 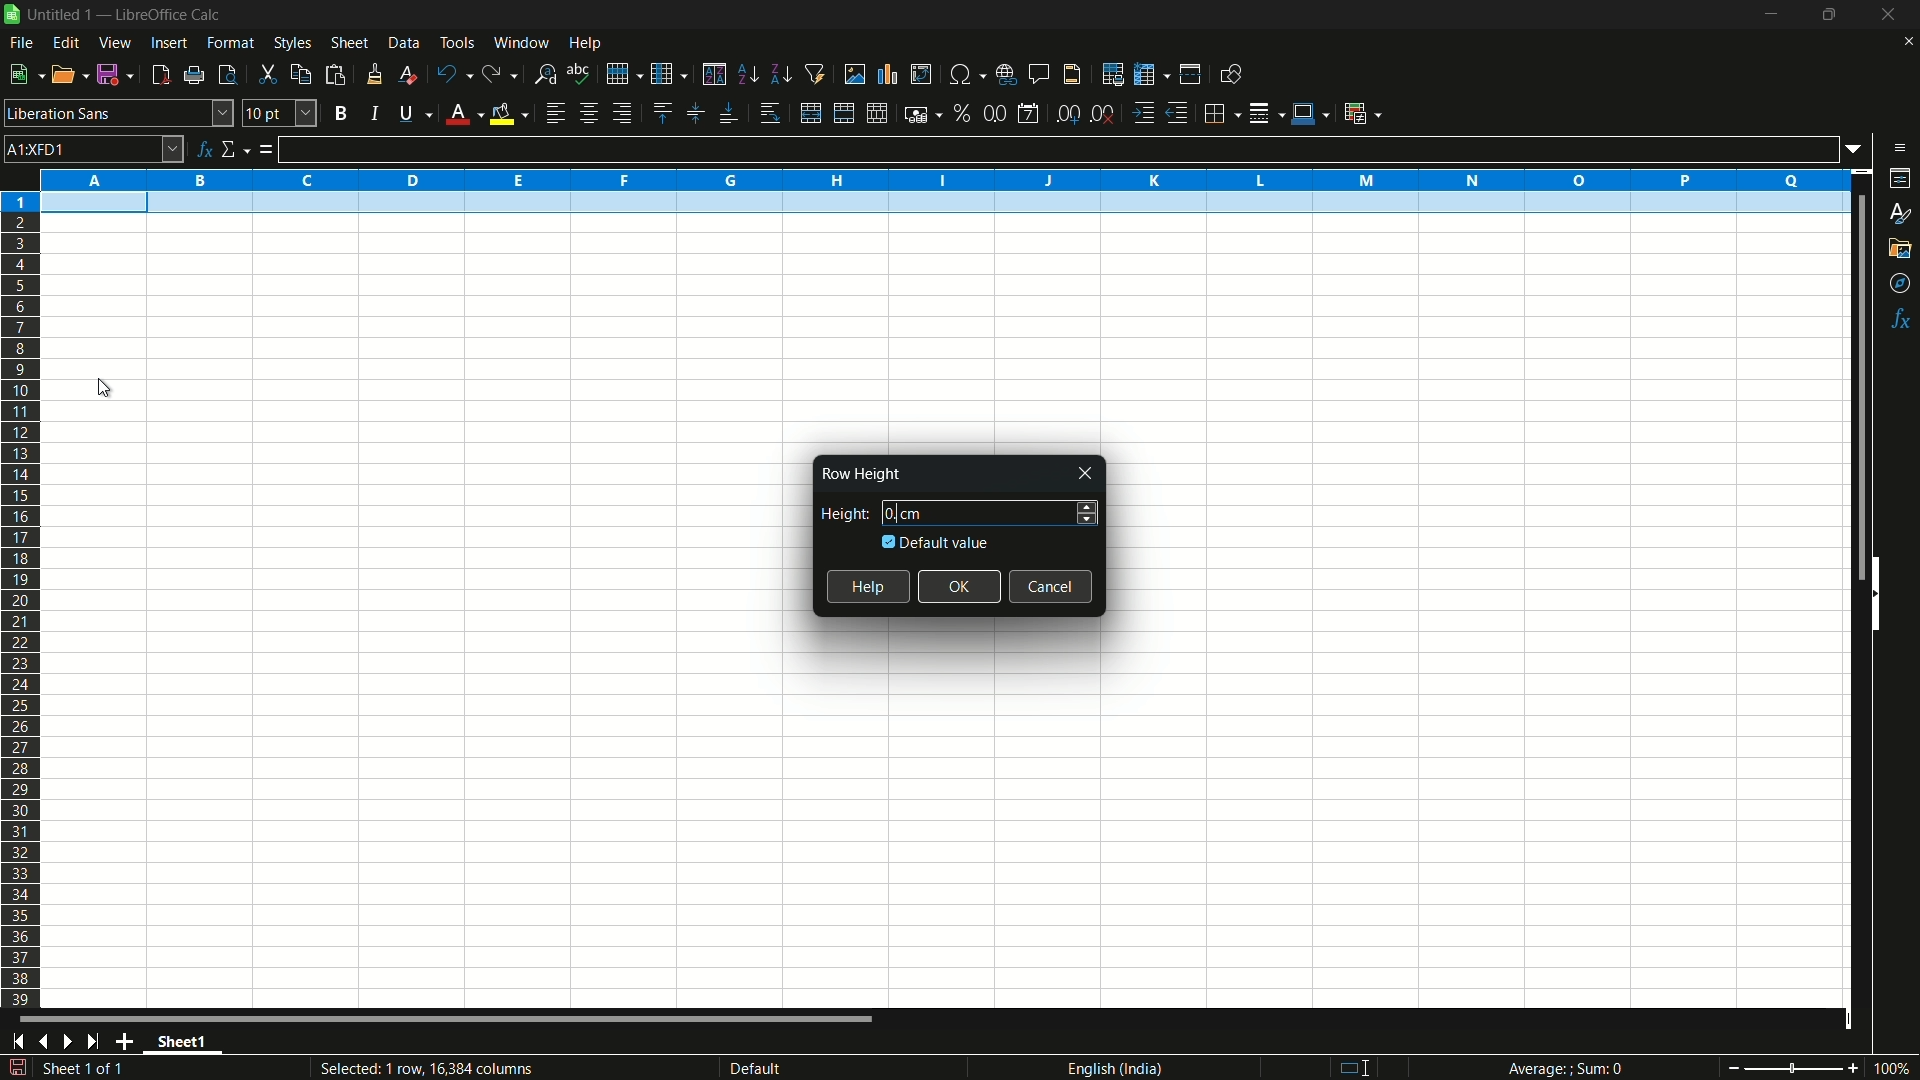 What do you see at coordinates (809, 114) in the screenshot?
I see `merge and center or unmerge depending on the current toggle state` at bounding box center [809, 114].